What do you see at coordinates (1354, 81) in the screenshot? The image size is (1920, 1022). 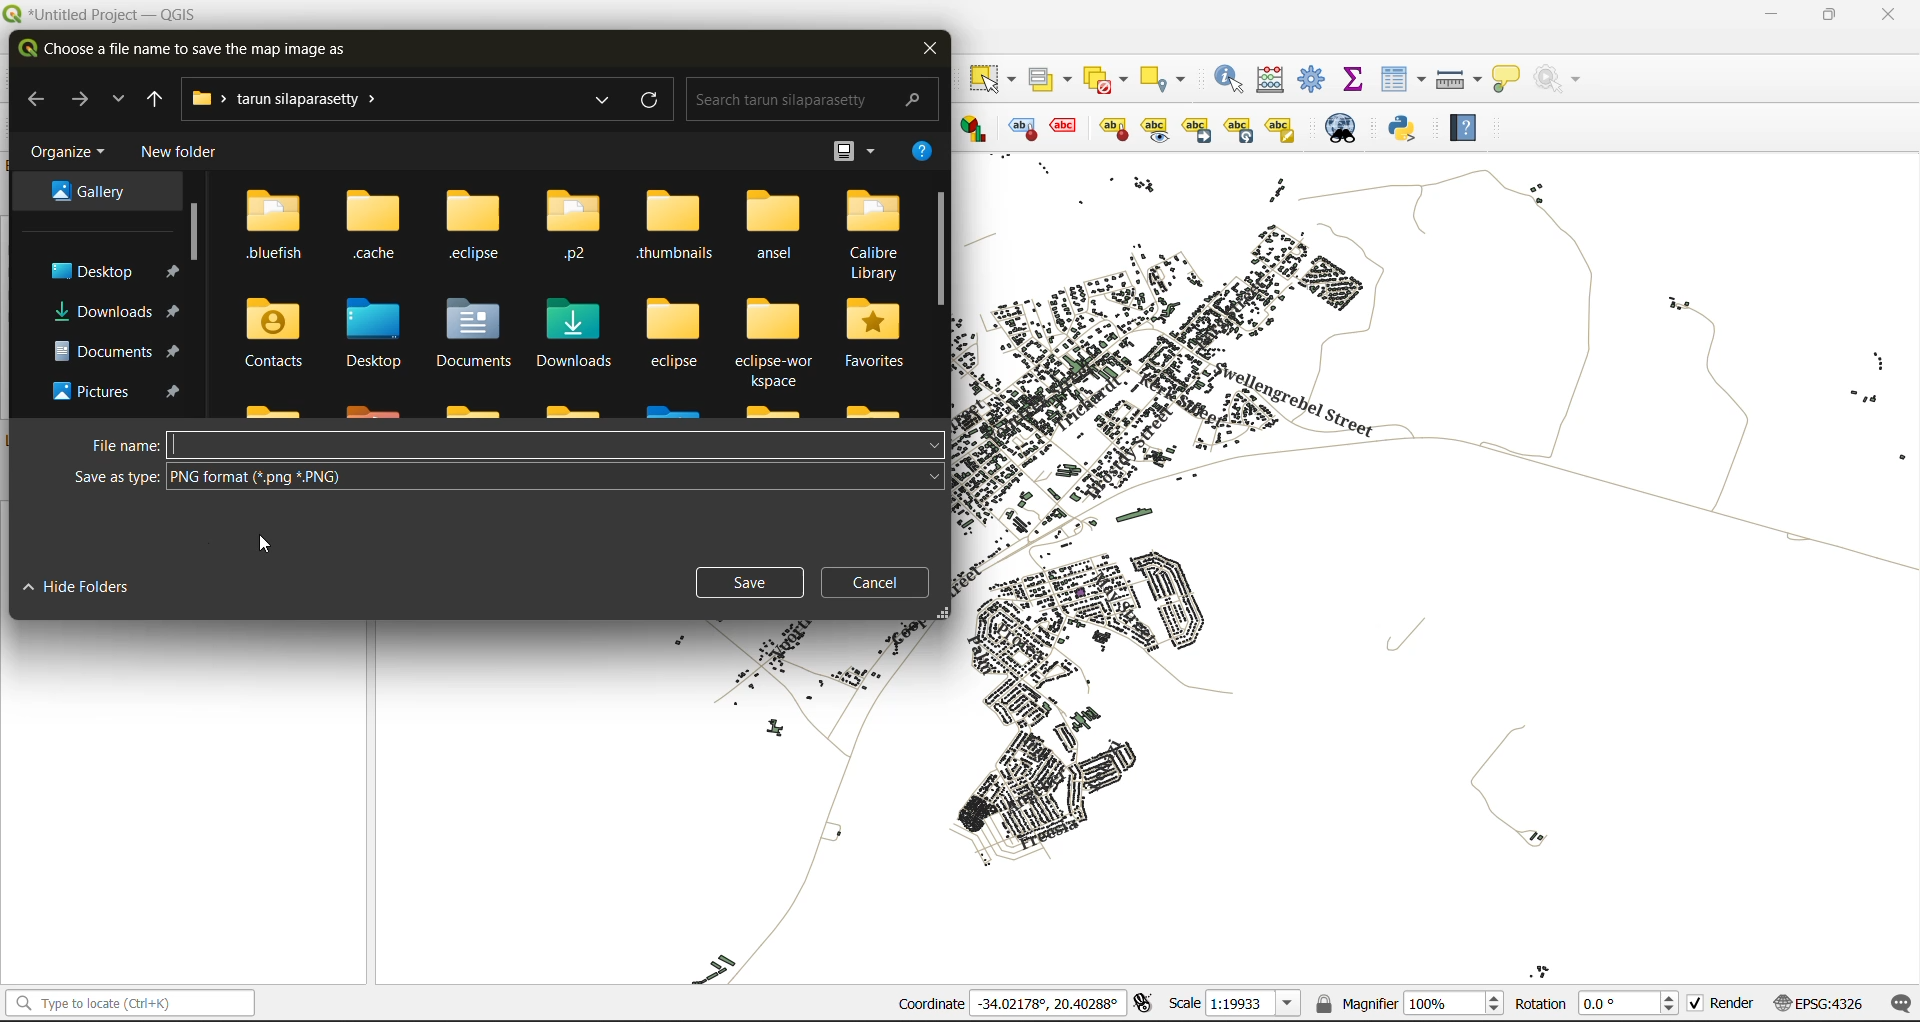 I see `statistical summary` at bounding box center [1354, 81].